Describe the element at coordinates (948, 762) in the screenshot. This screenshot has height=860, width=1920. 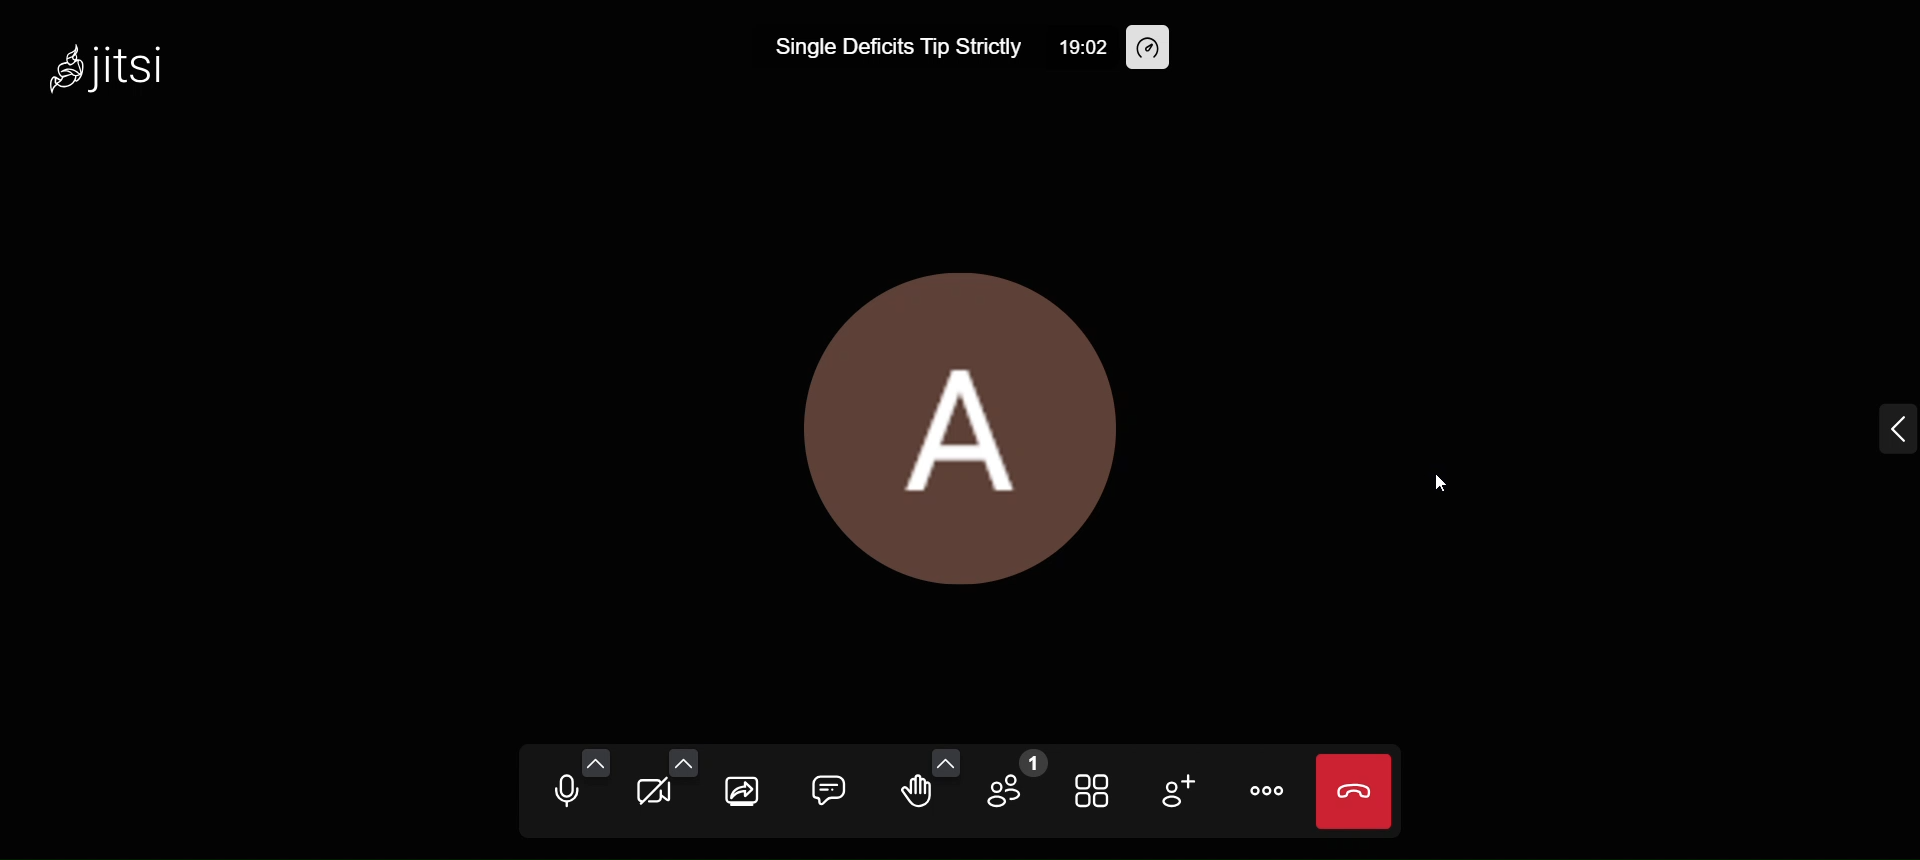
I see `more emoji option` at that location.